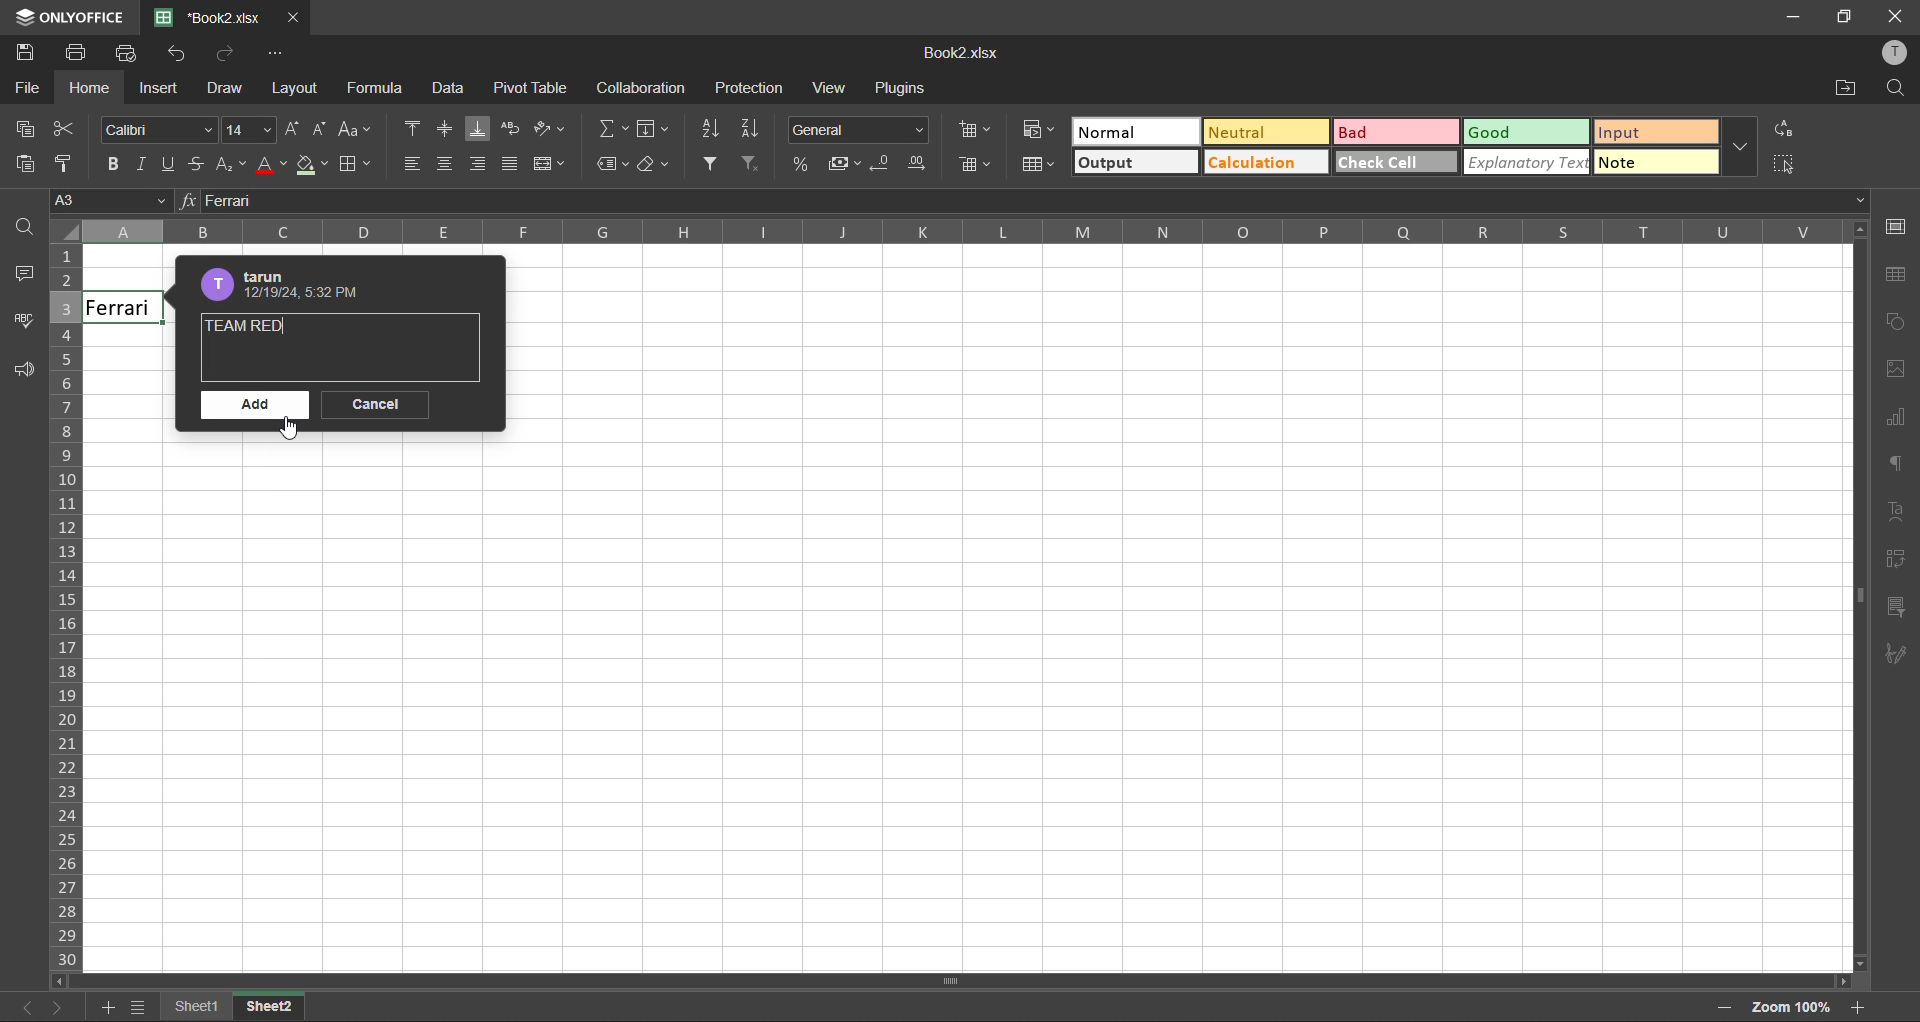  I want to click on strikethrough, so click(201, 167).